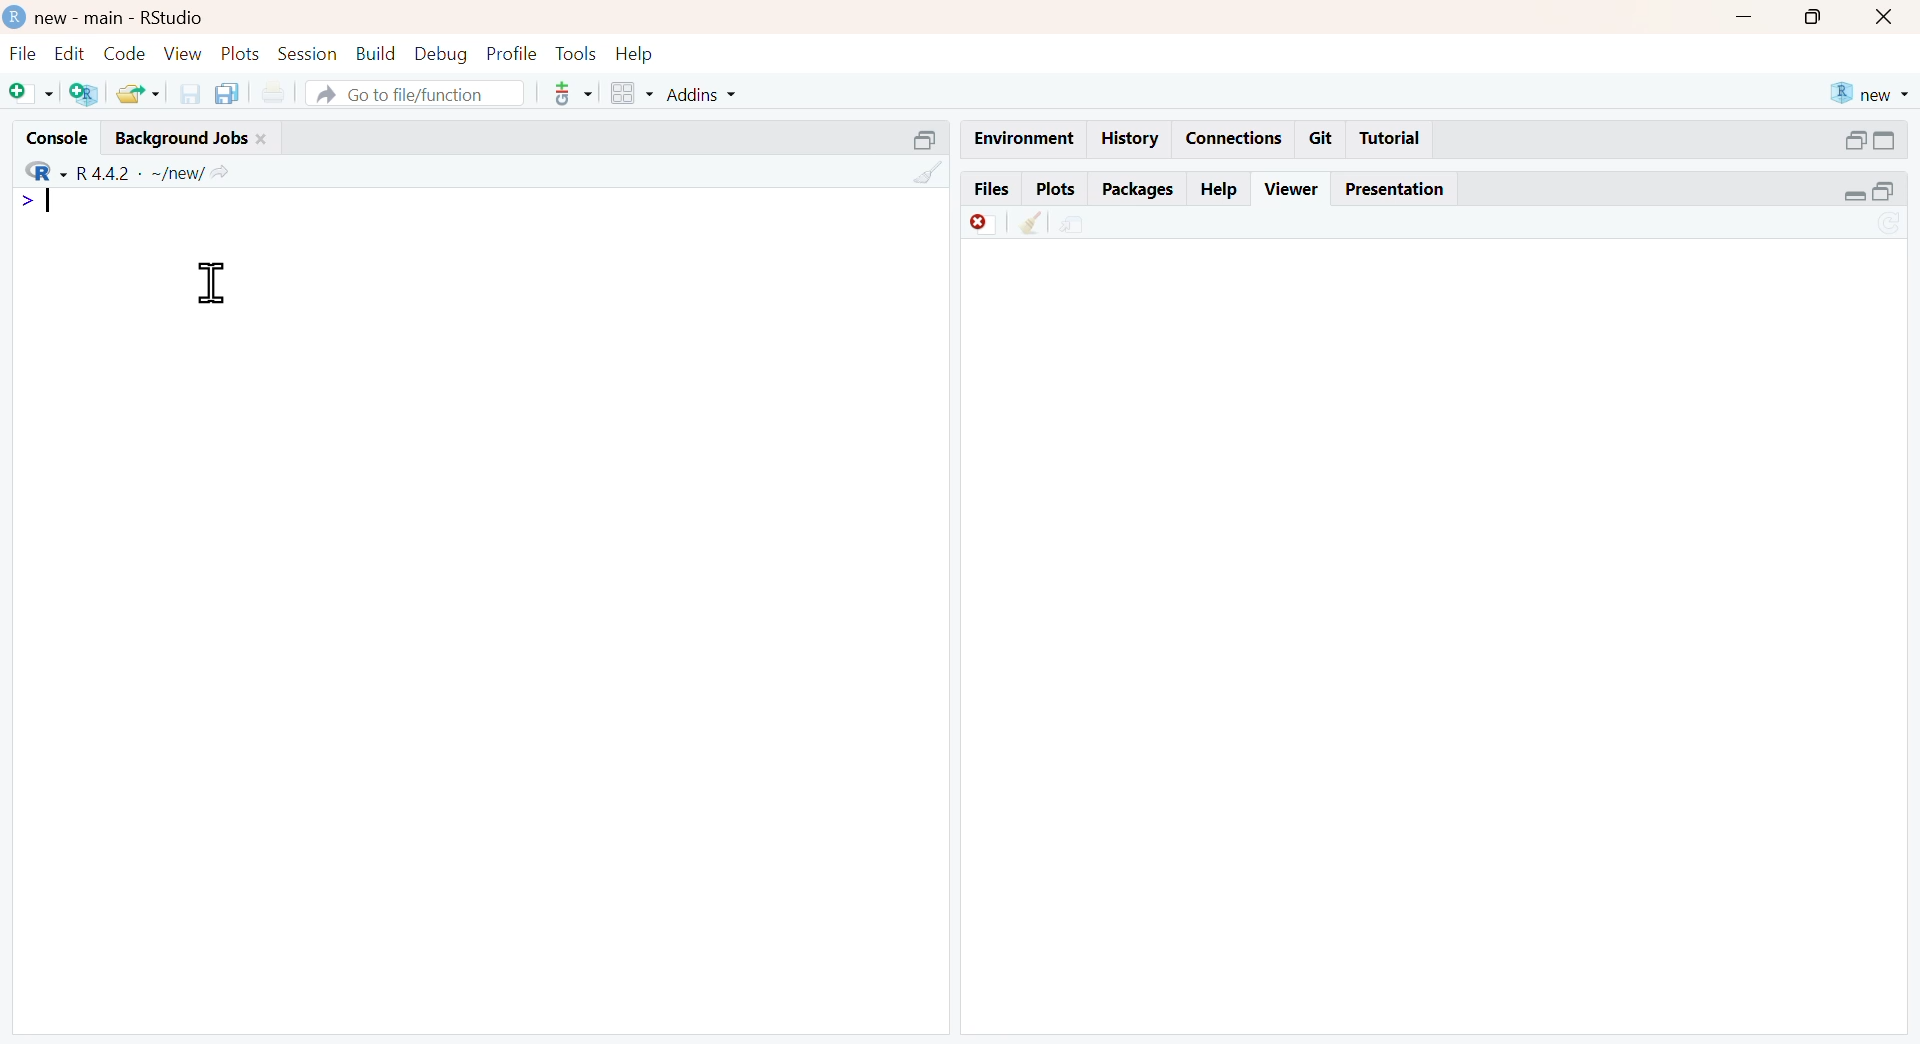 Image resolution: width=1920 pixels, height=1044 pixels. I want to click on maximize, so click(1885, 192).